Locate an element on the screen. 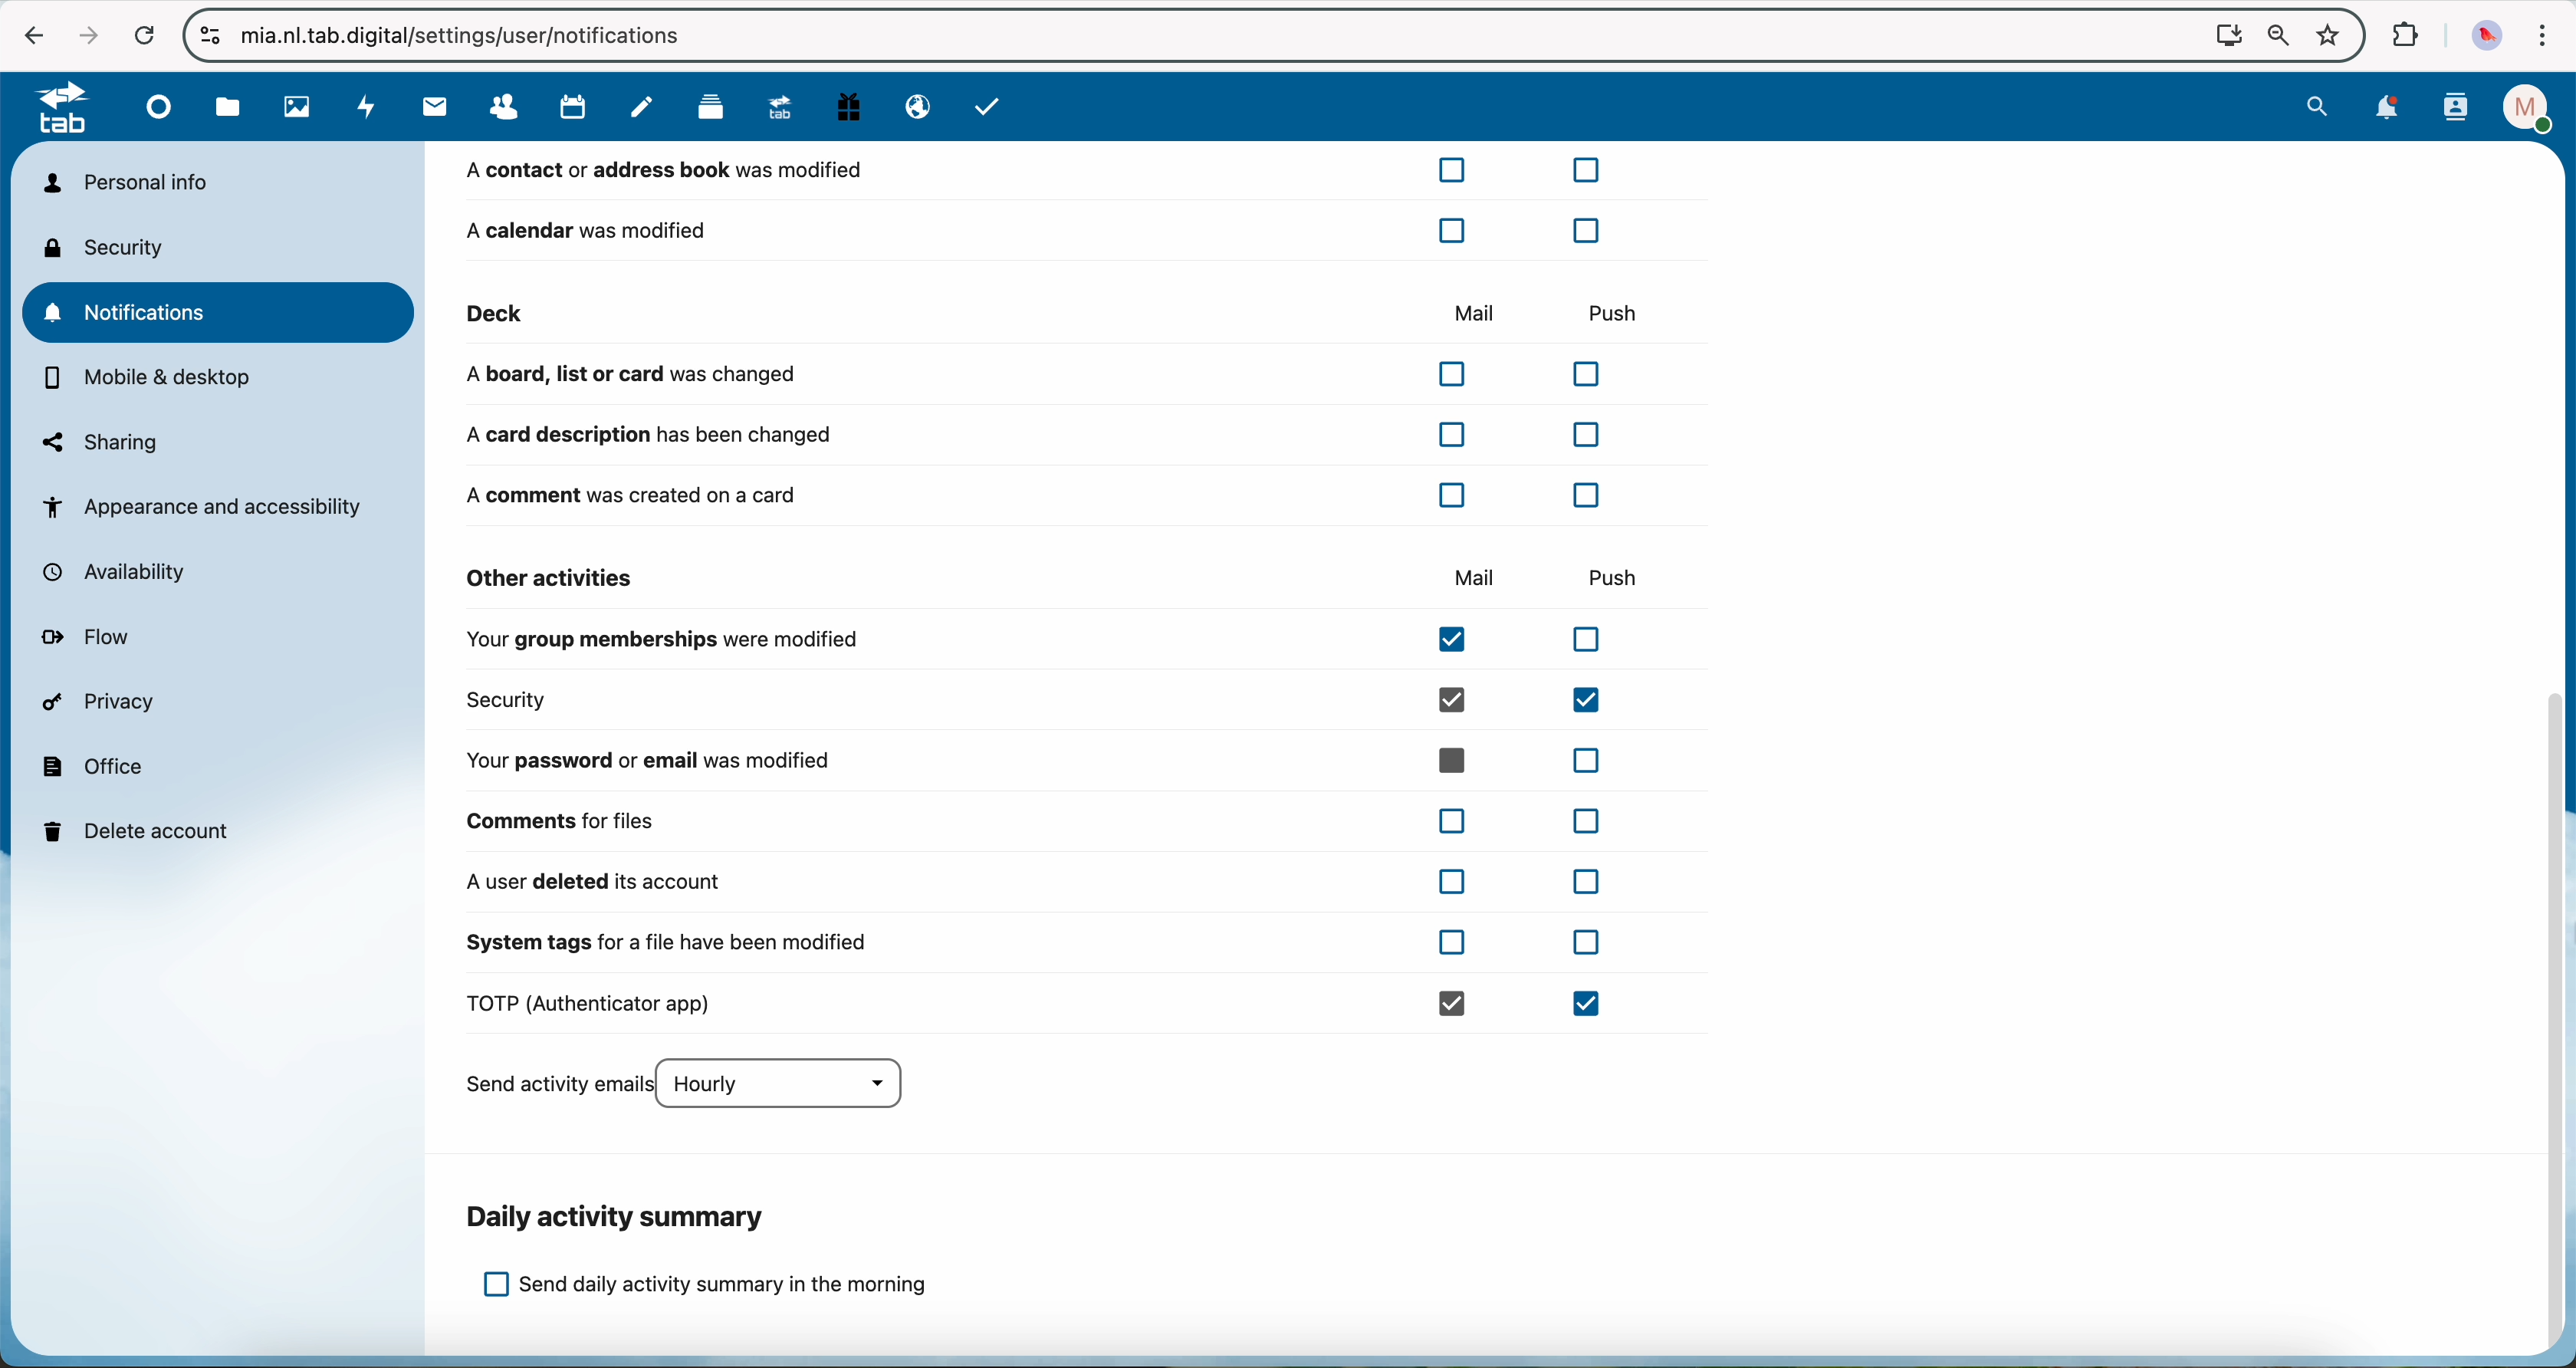  notifications is located at coordinates (222, 312).